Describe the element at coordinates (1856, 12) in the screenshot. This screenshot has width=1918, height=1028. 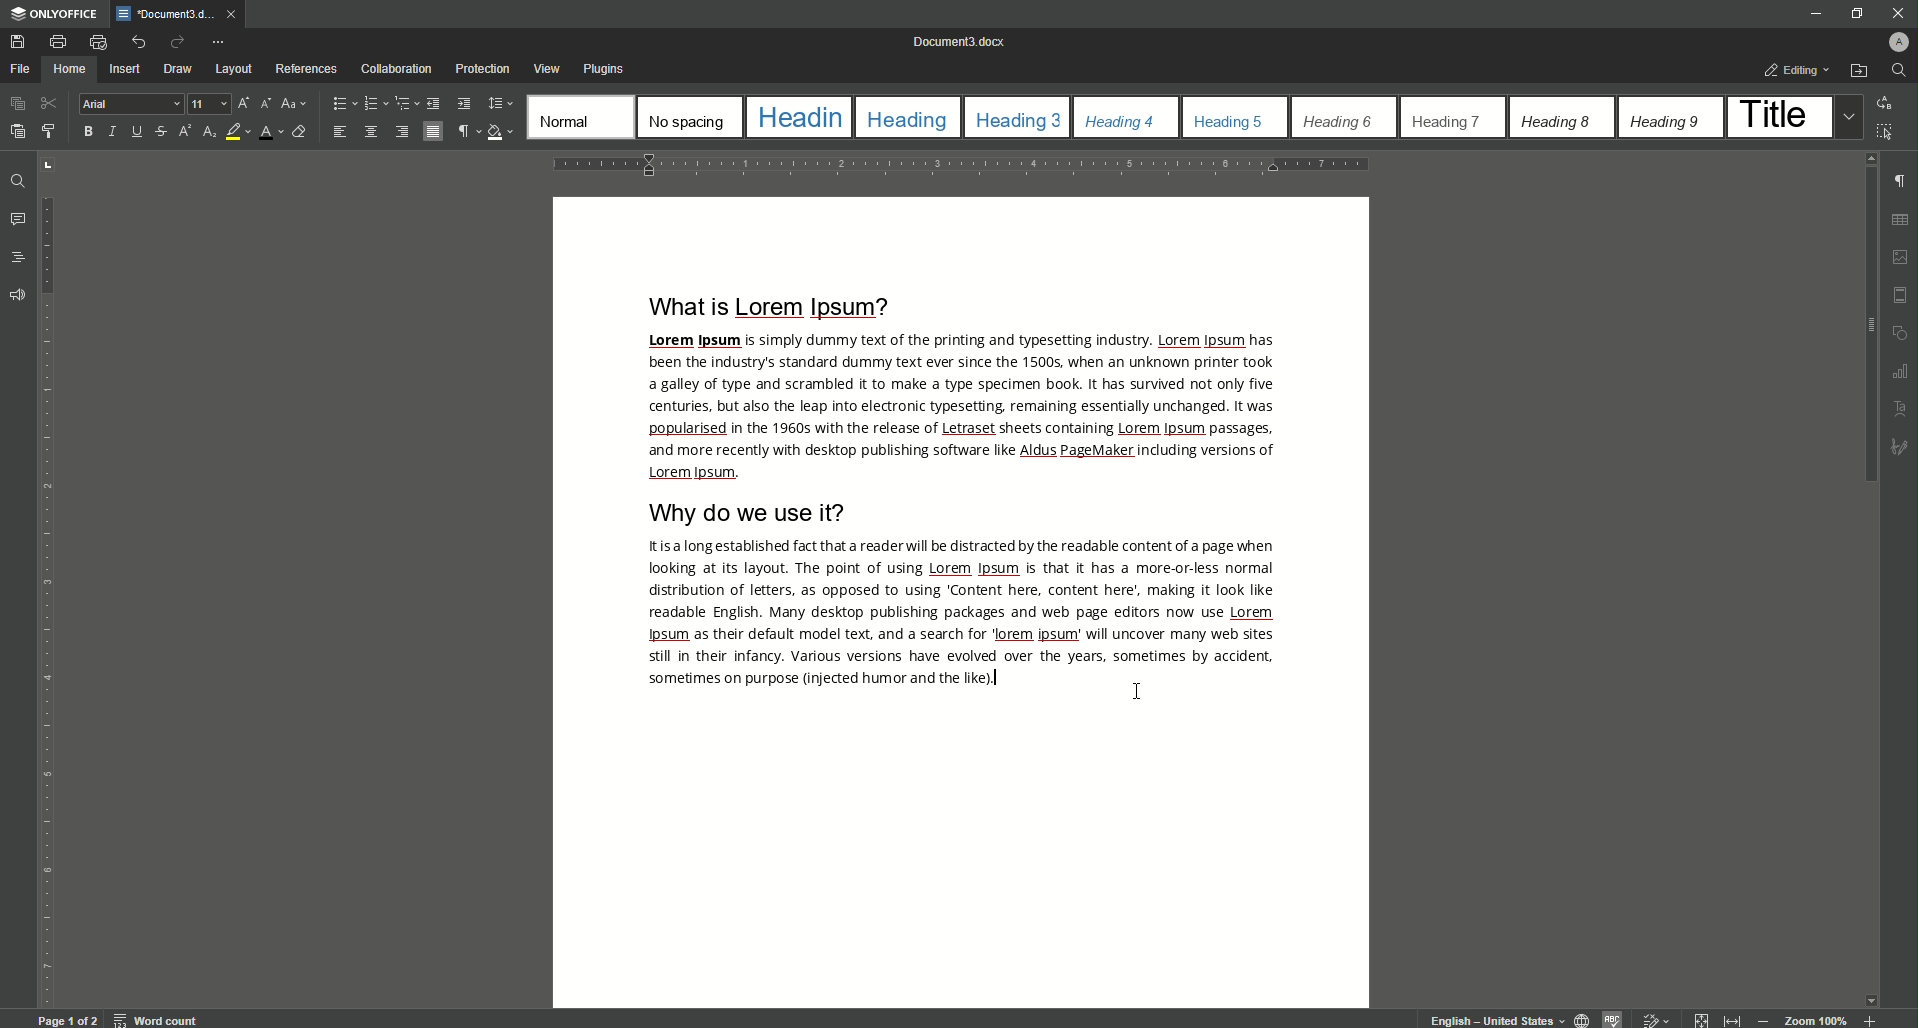
I see `Restore` at that location.